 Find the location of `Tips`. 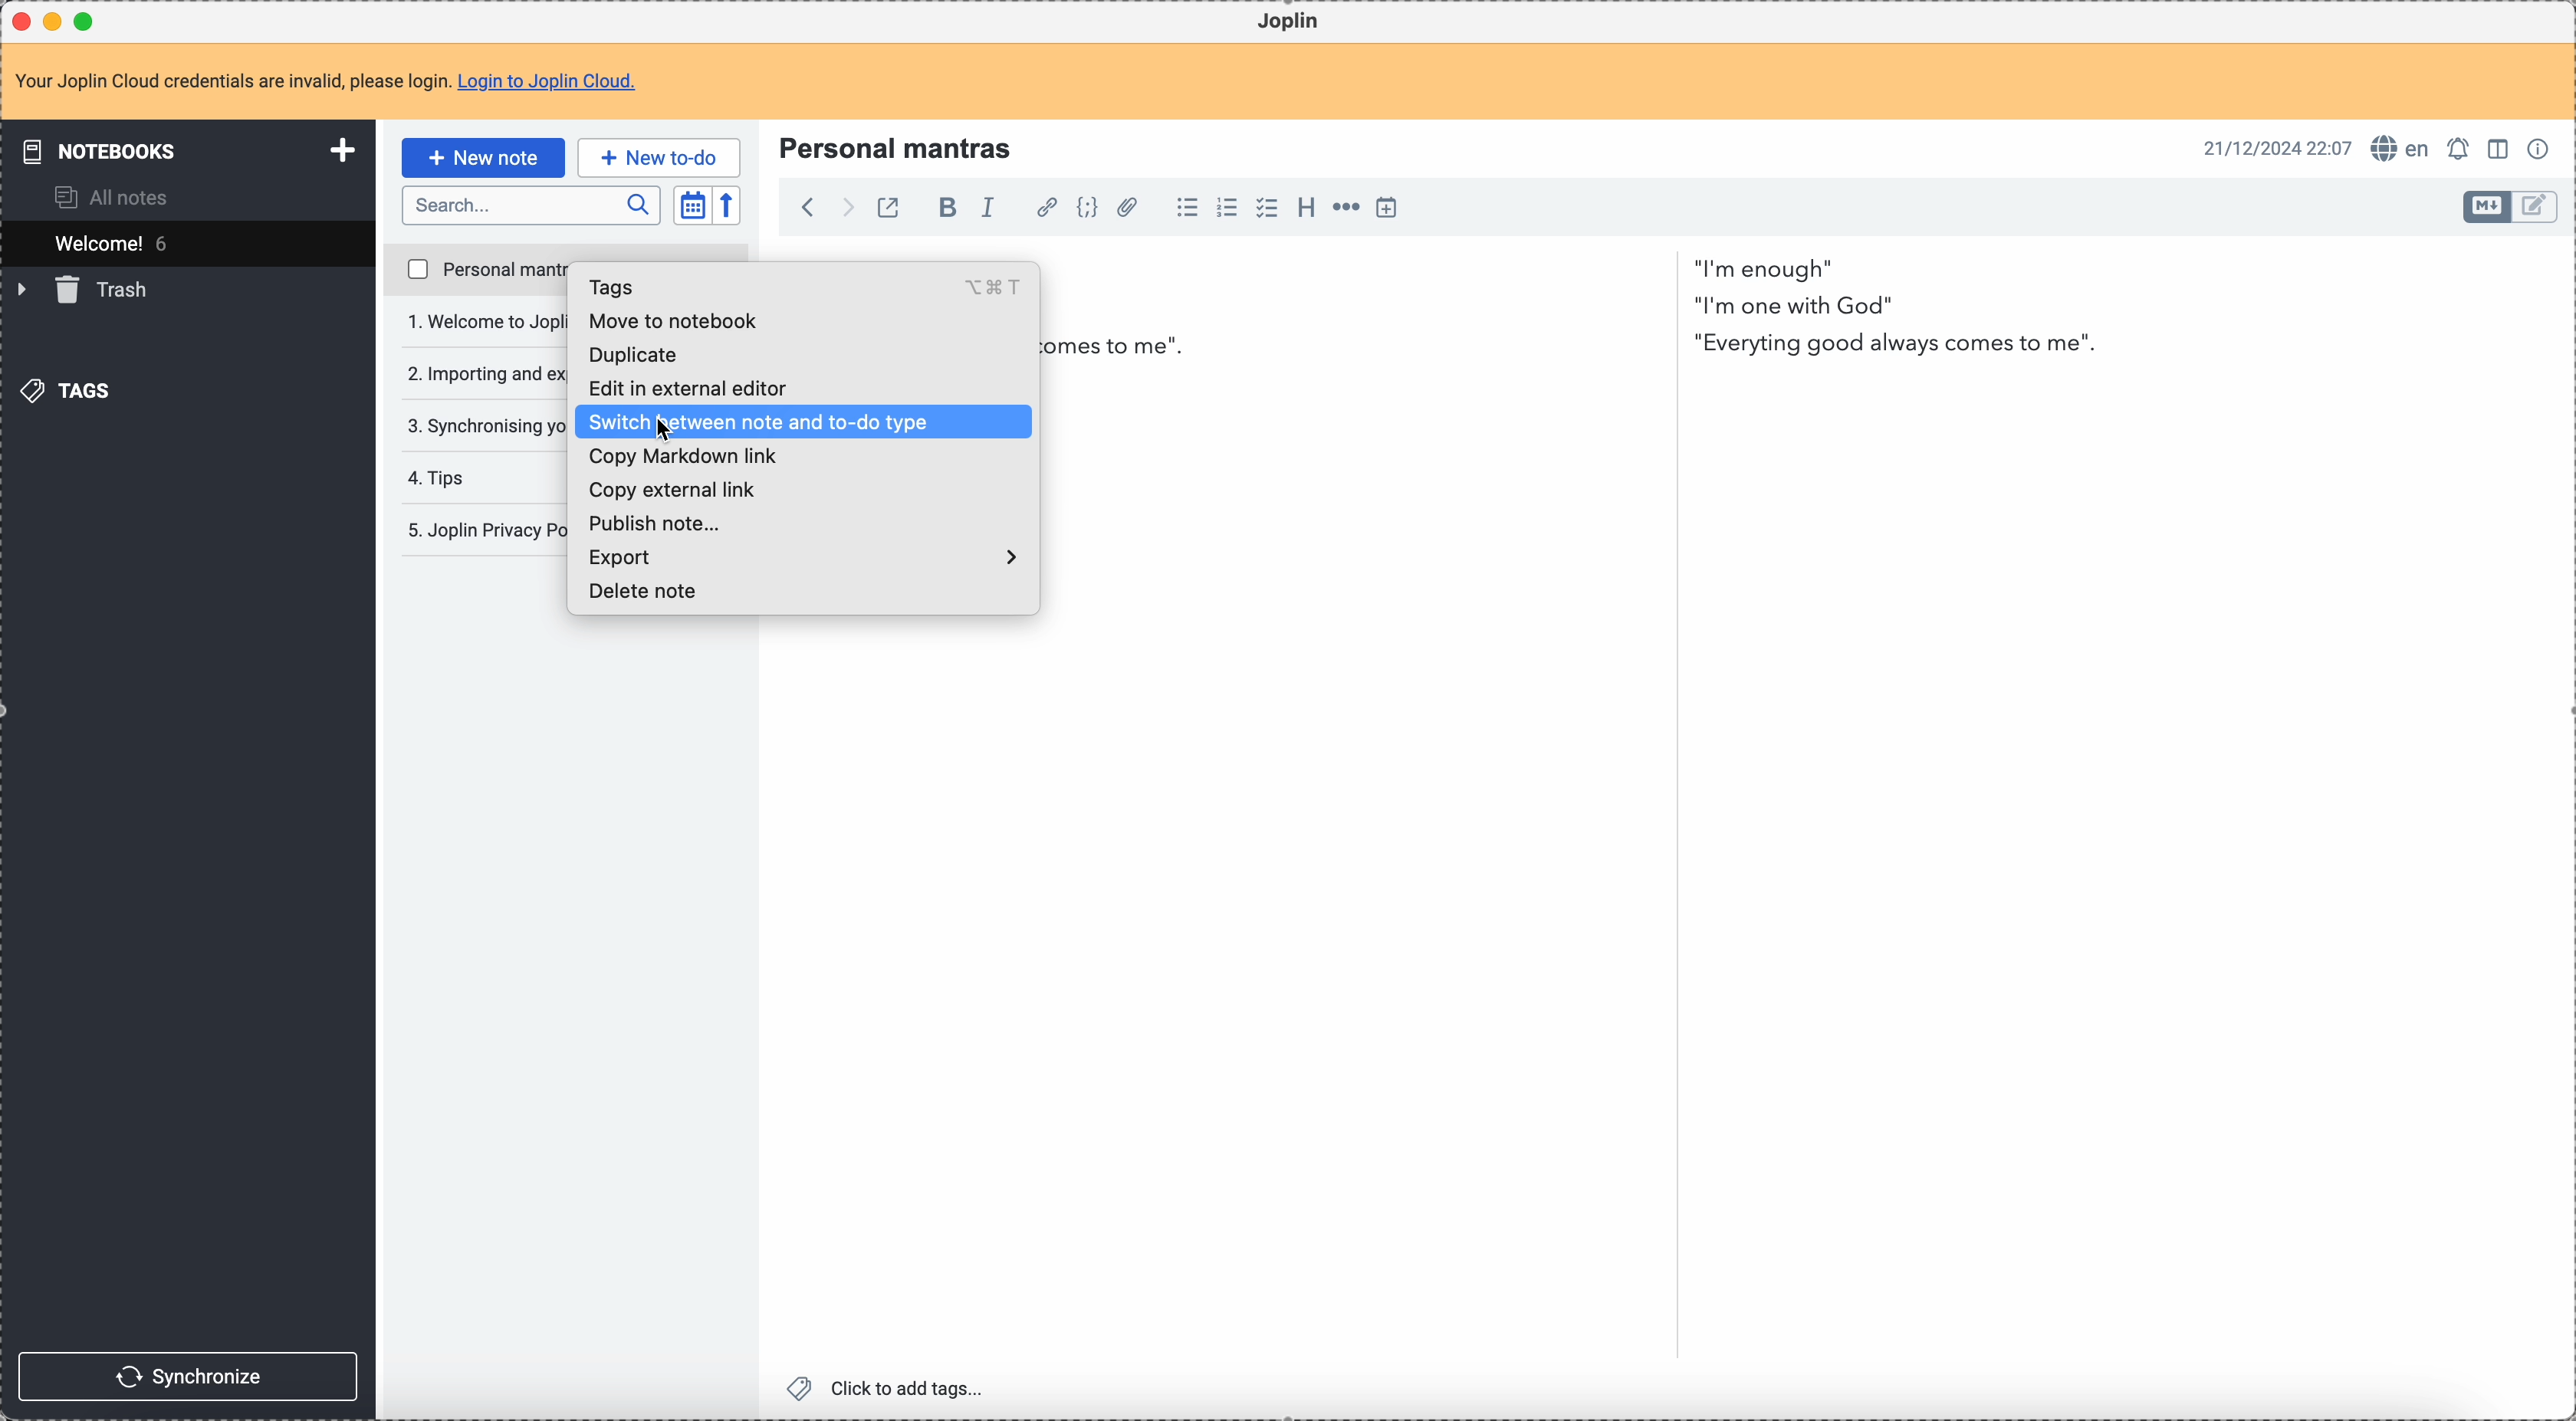

Tips is located at coordinates (438, 477).